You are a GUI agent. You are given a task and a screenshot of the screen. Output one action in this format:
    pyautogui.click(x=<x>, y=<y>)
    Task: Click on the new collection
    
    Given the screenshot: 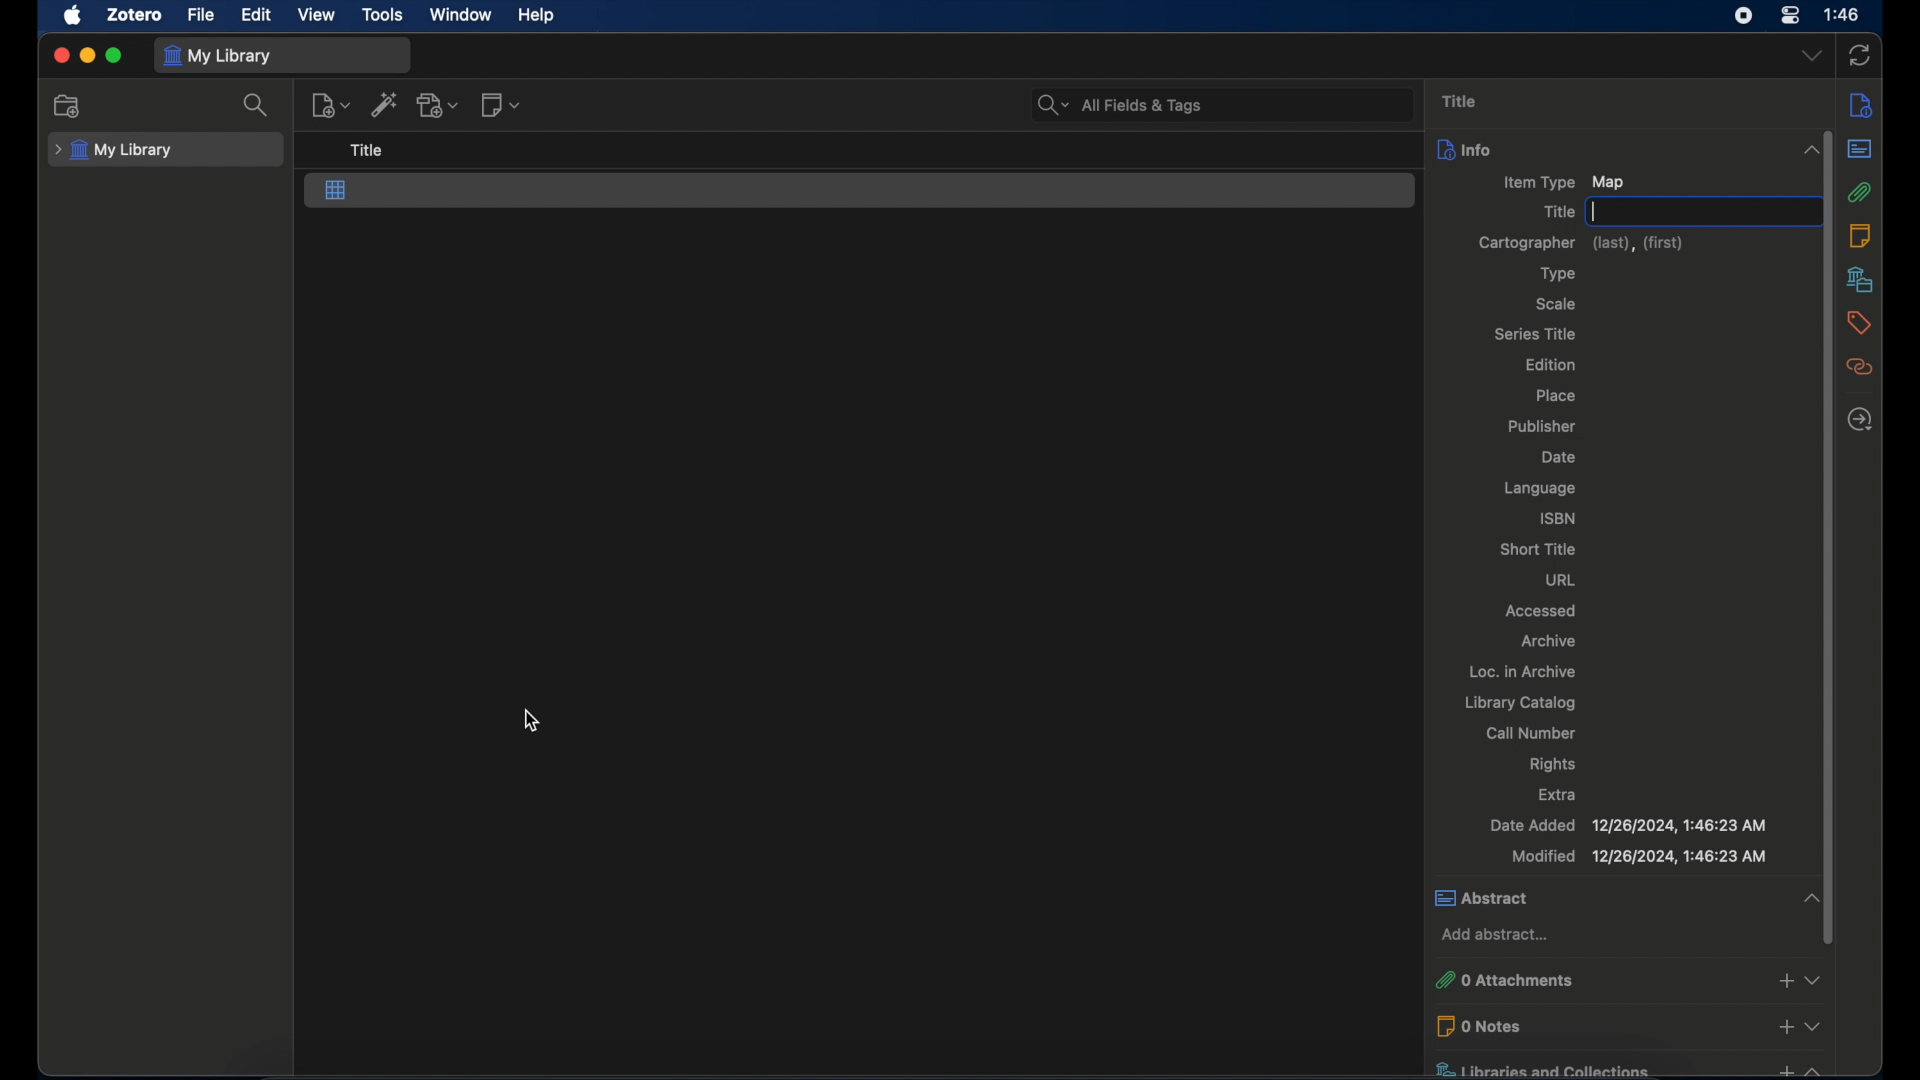 What is the action you would take?
    pyautogui.click(x=70, y=105)
    